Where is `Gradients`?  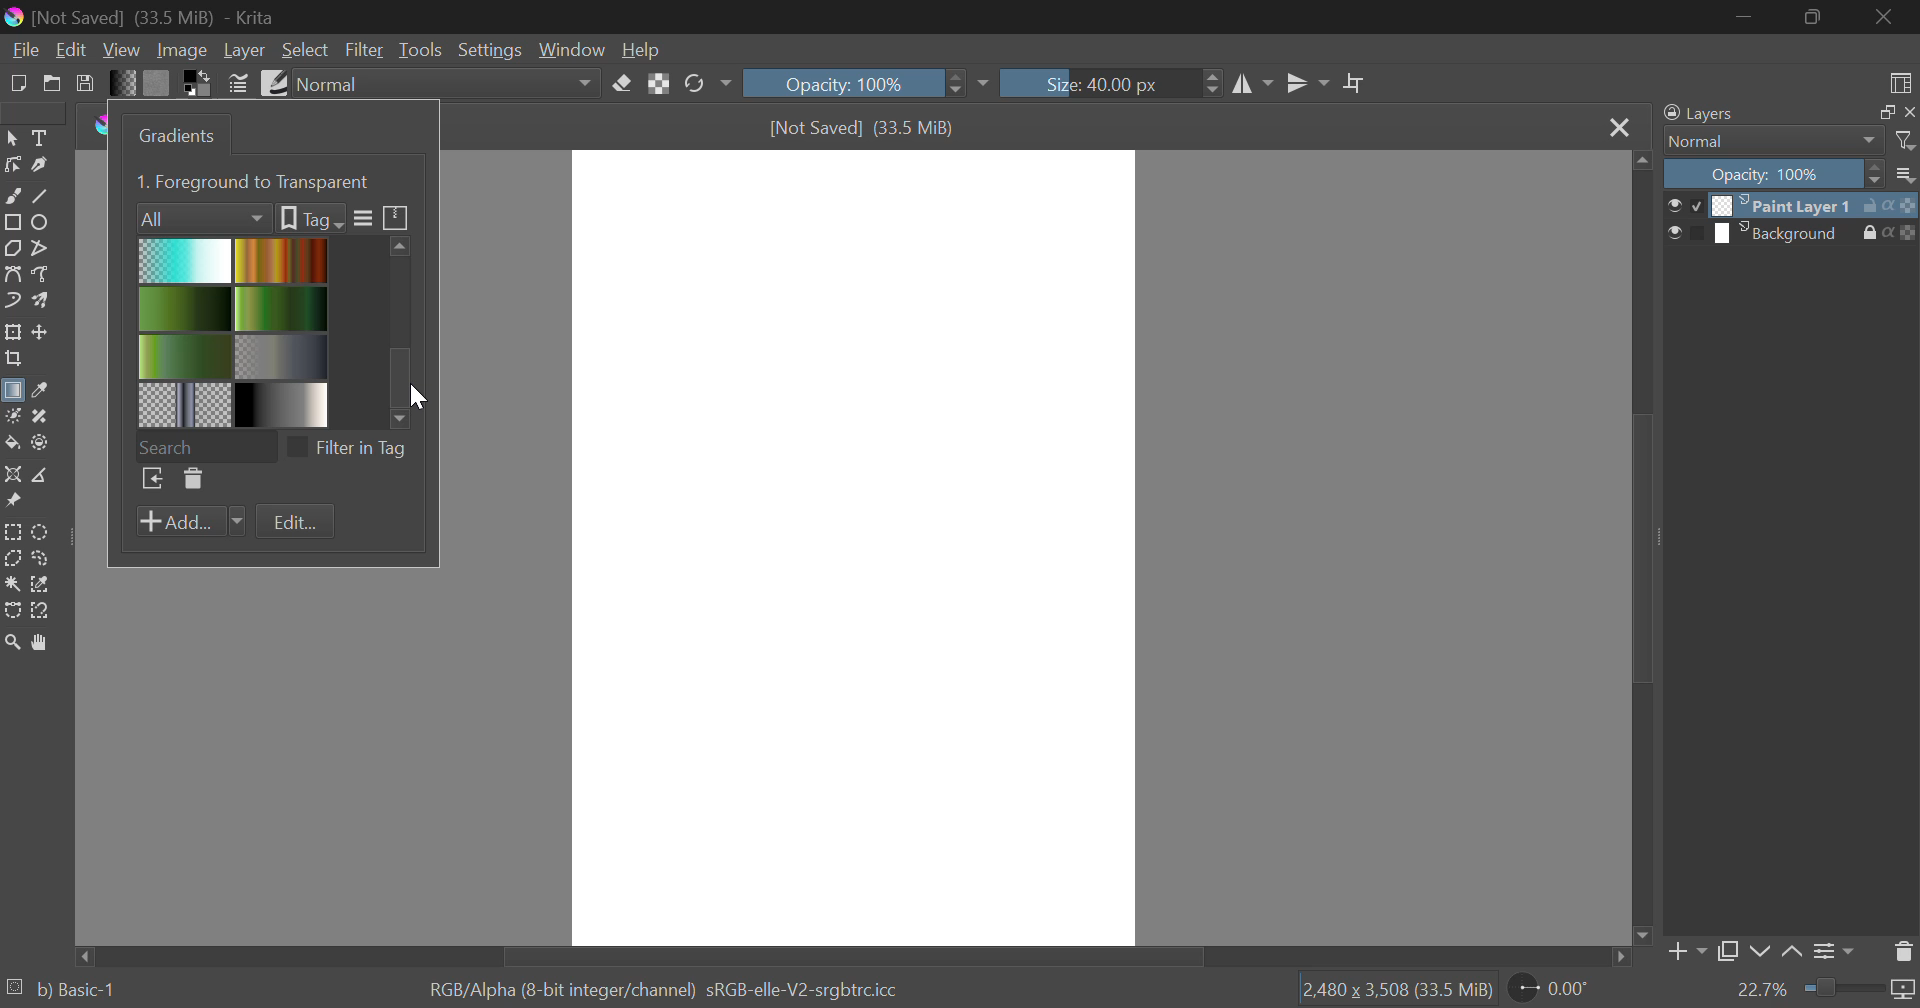
Gradients is located at coordinates (173, 135).